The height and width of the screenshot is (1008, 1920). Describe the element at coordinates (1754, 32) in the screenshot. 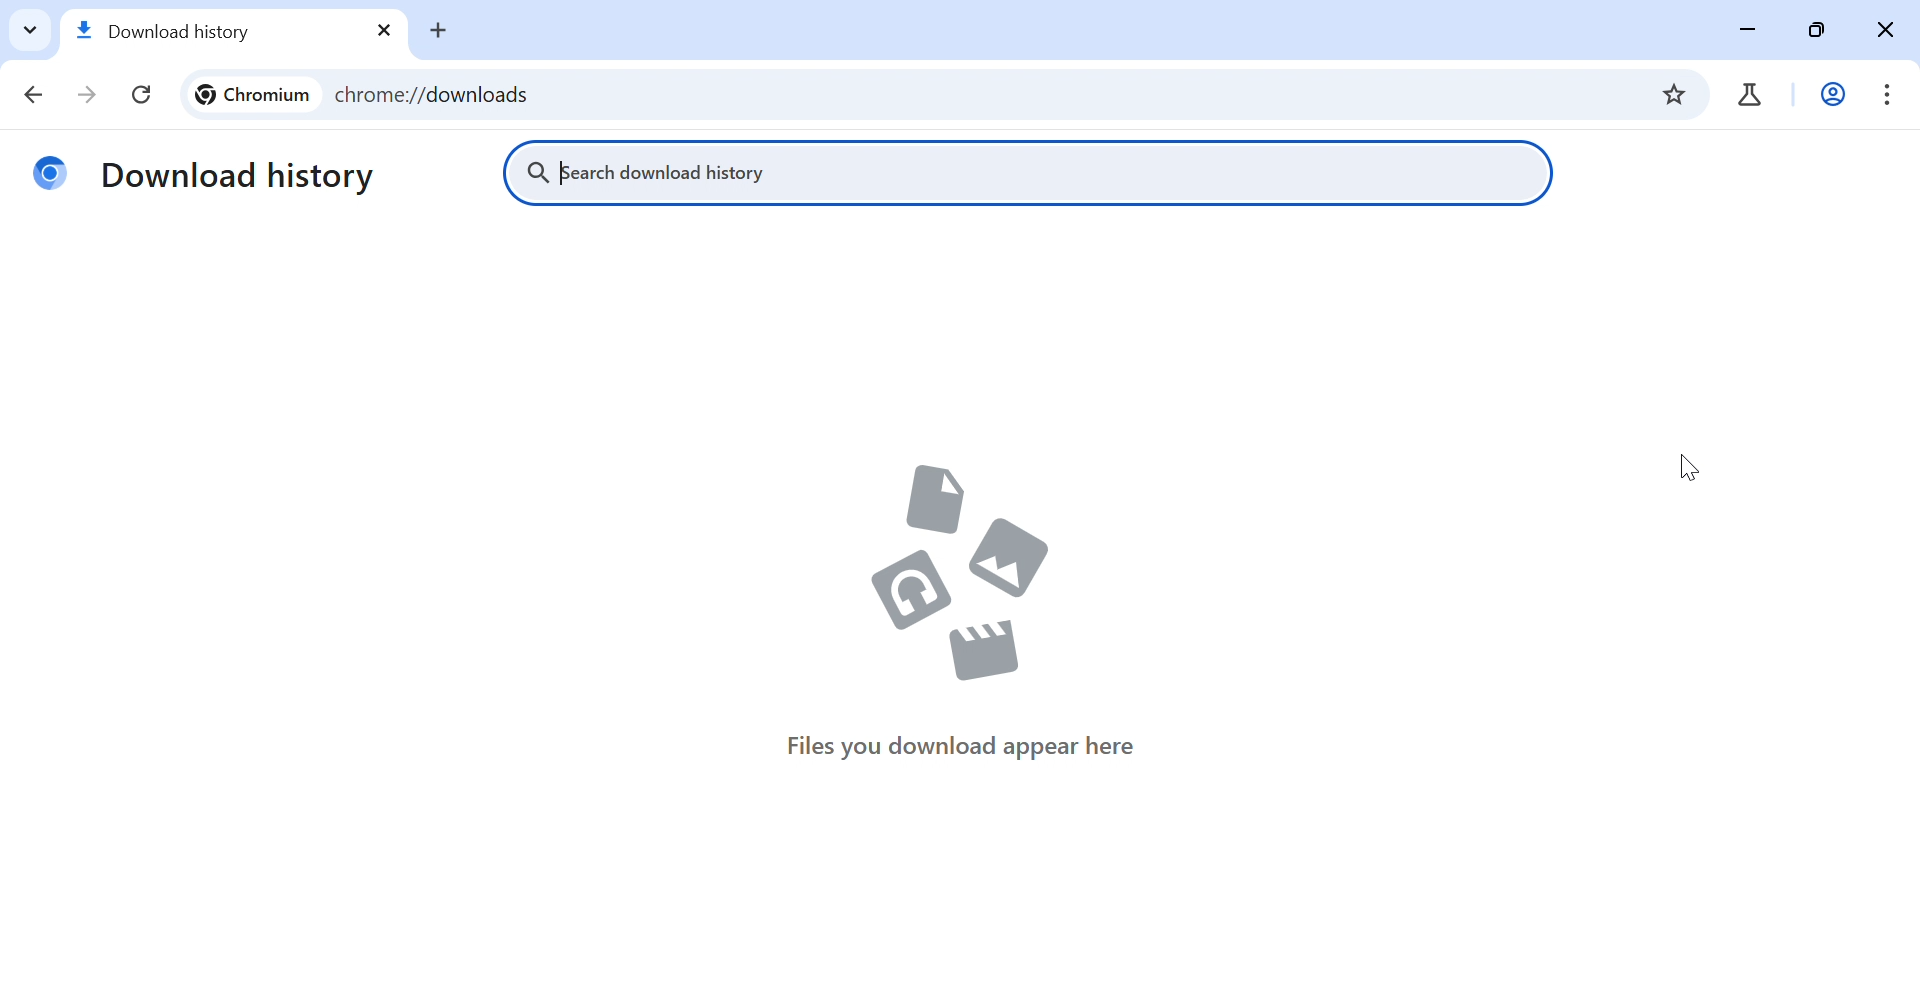

I see `Minimize` at that location.